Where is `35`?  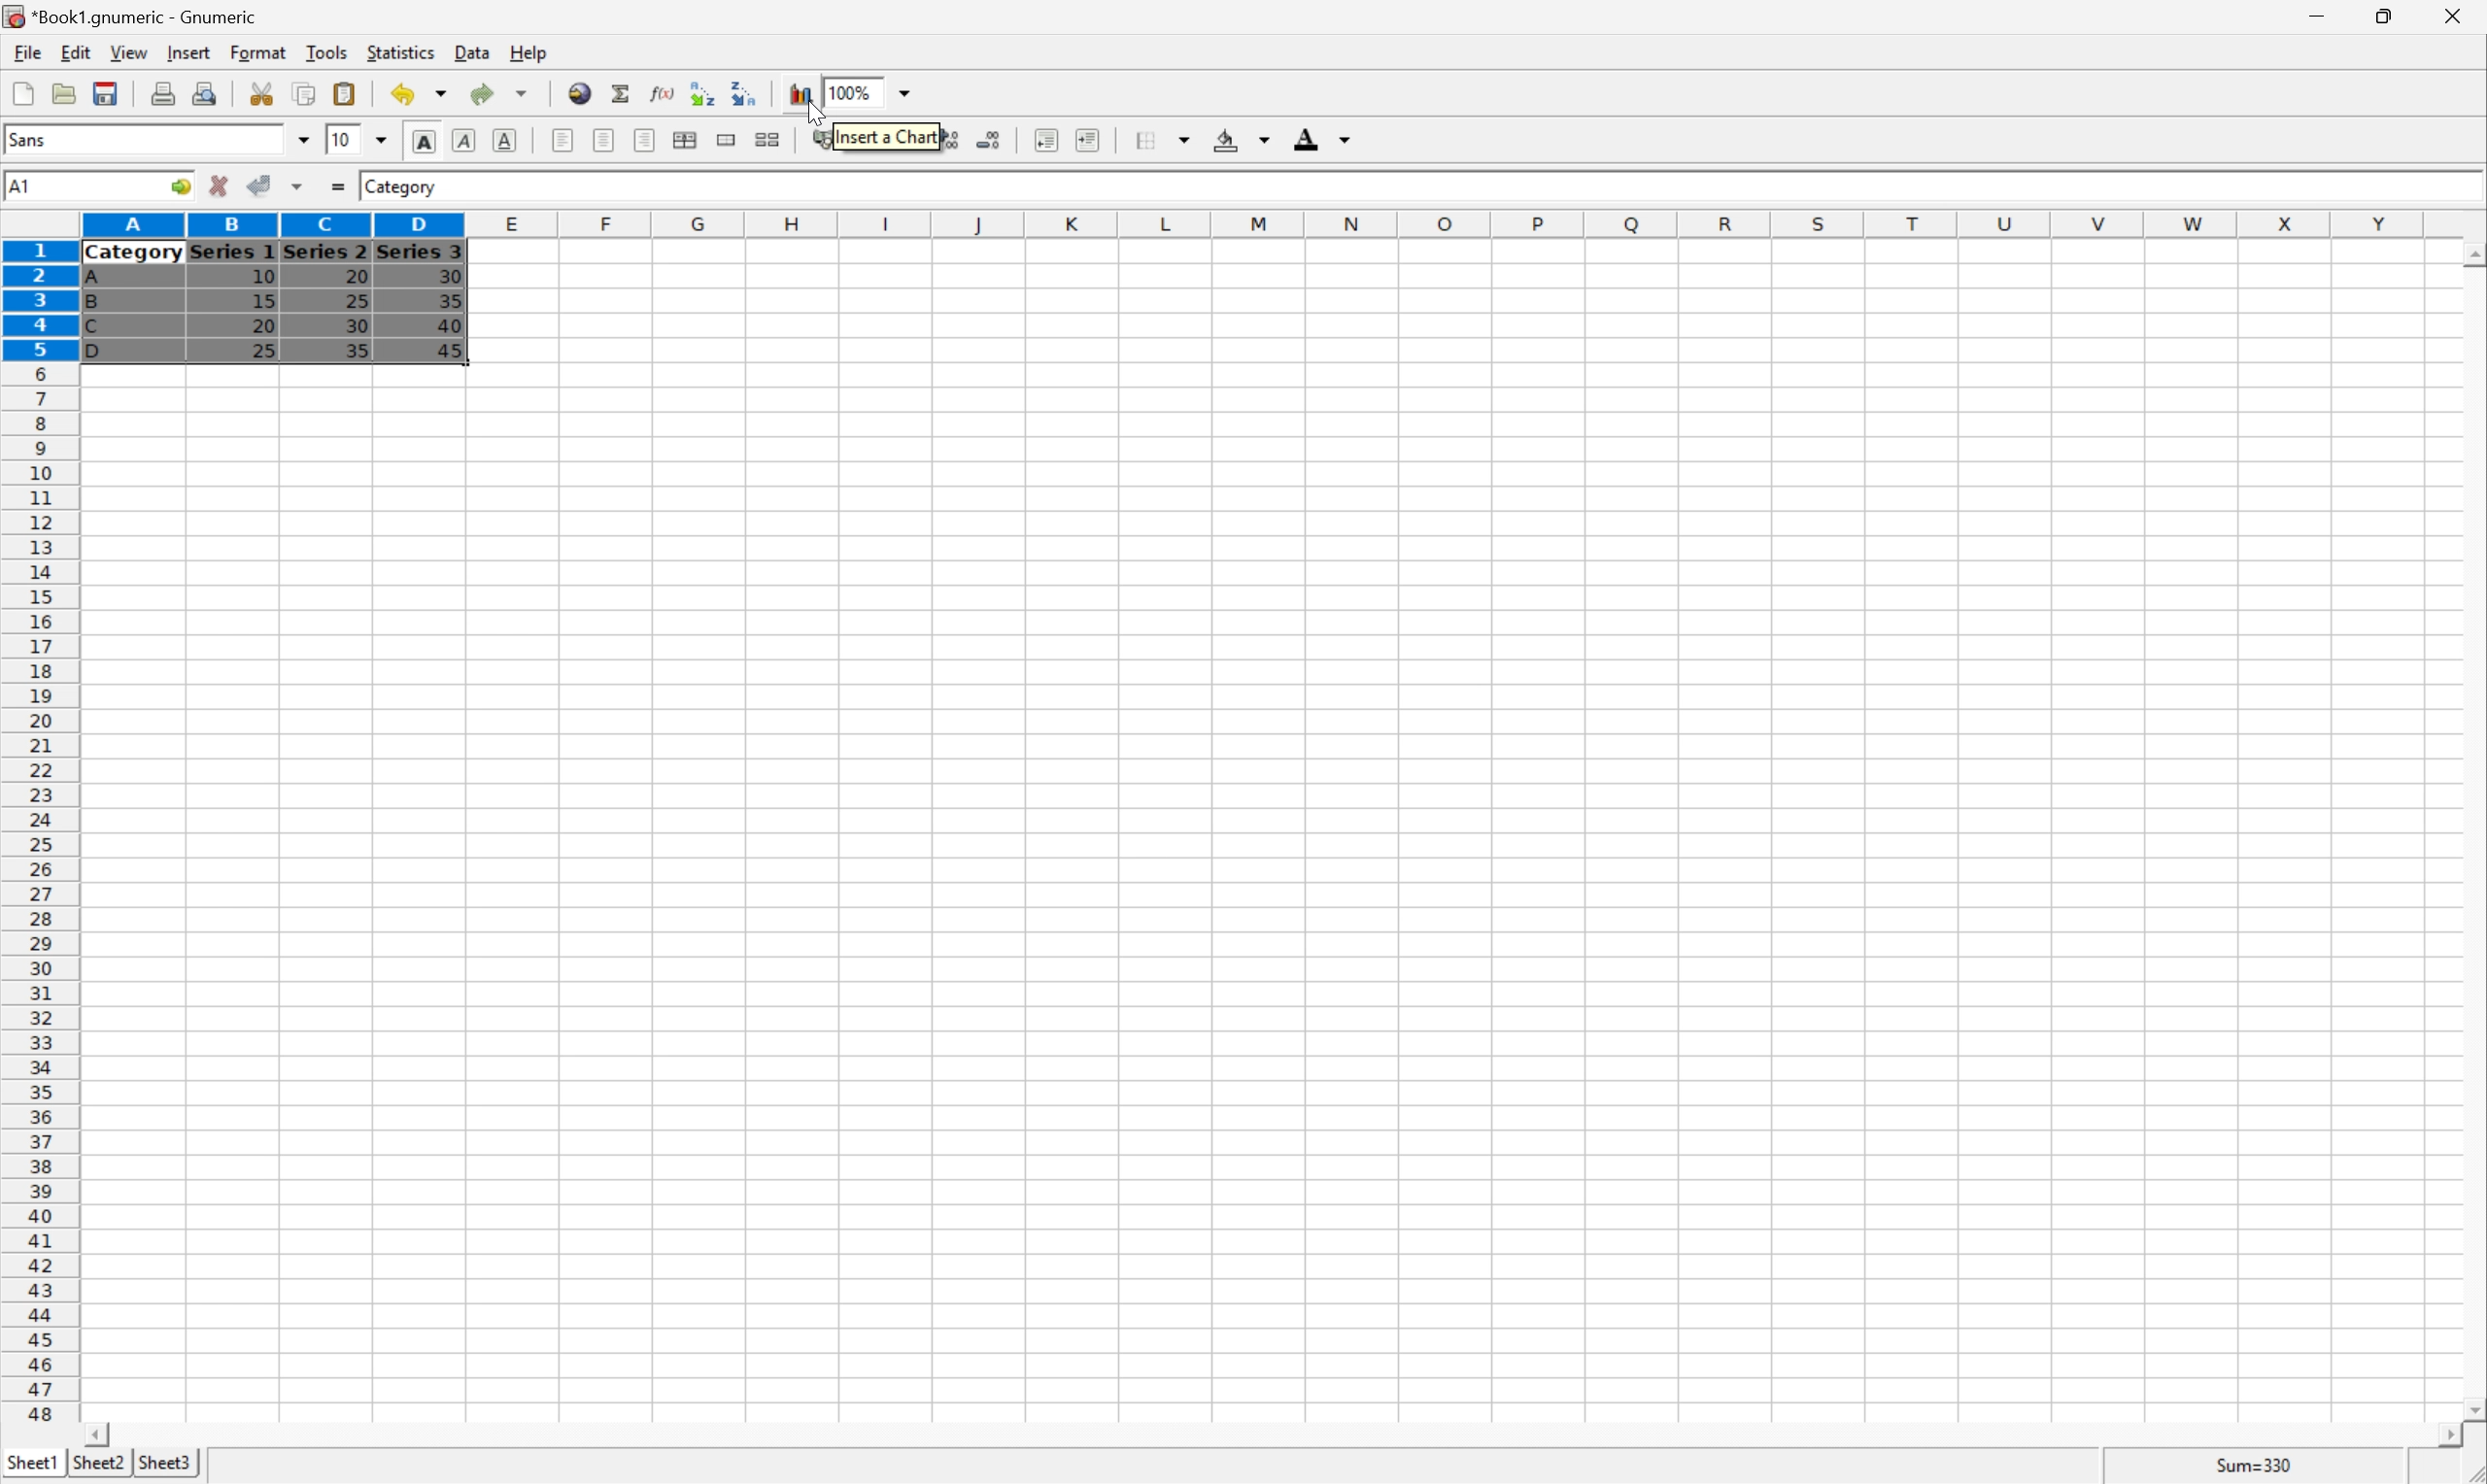
35 is located at coordinates (356, 350).